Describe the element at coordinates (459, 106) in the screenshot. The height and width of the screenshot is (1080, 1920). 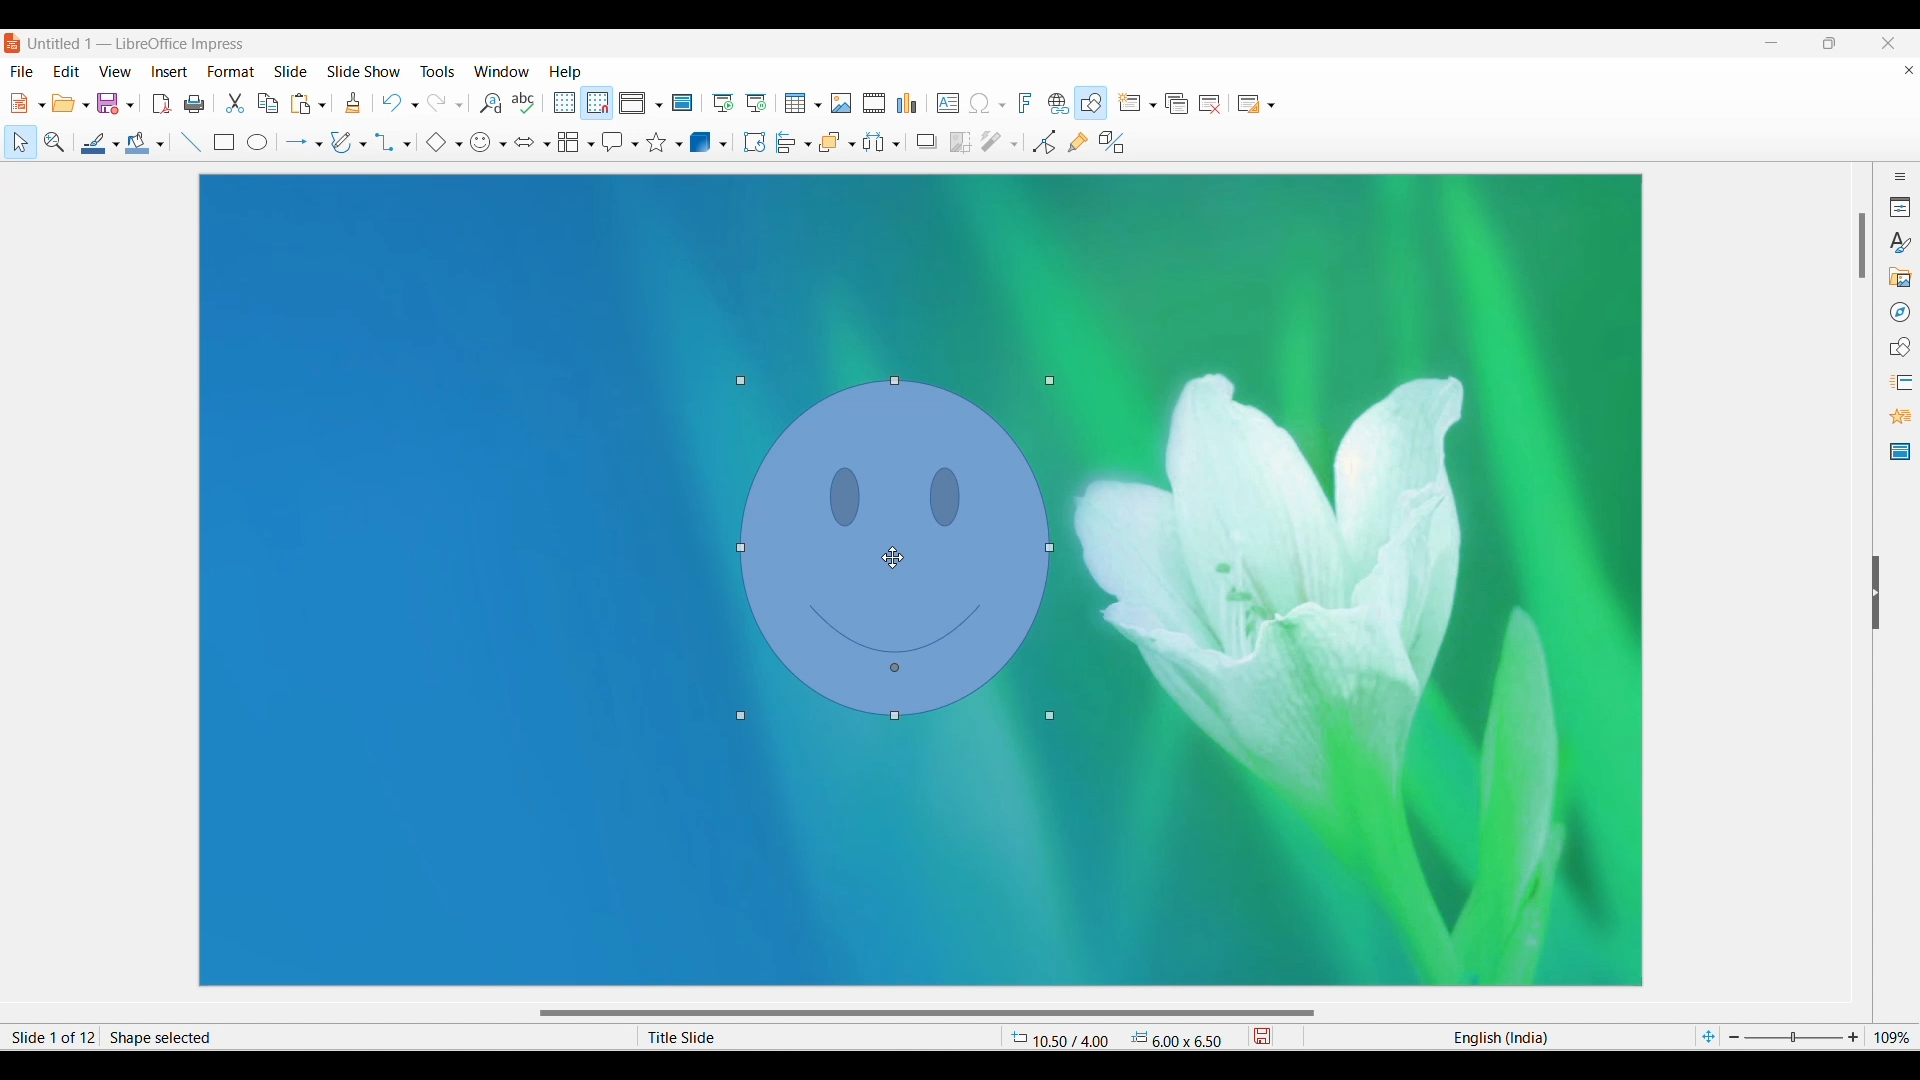
I see `Redo specific action` at that location.